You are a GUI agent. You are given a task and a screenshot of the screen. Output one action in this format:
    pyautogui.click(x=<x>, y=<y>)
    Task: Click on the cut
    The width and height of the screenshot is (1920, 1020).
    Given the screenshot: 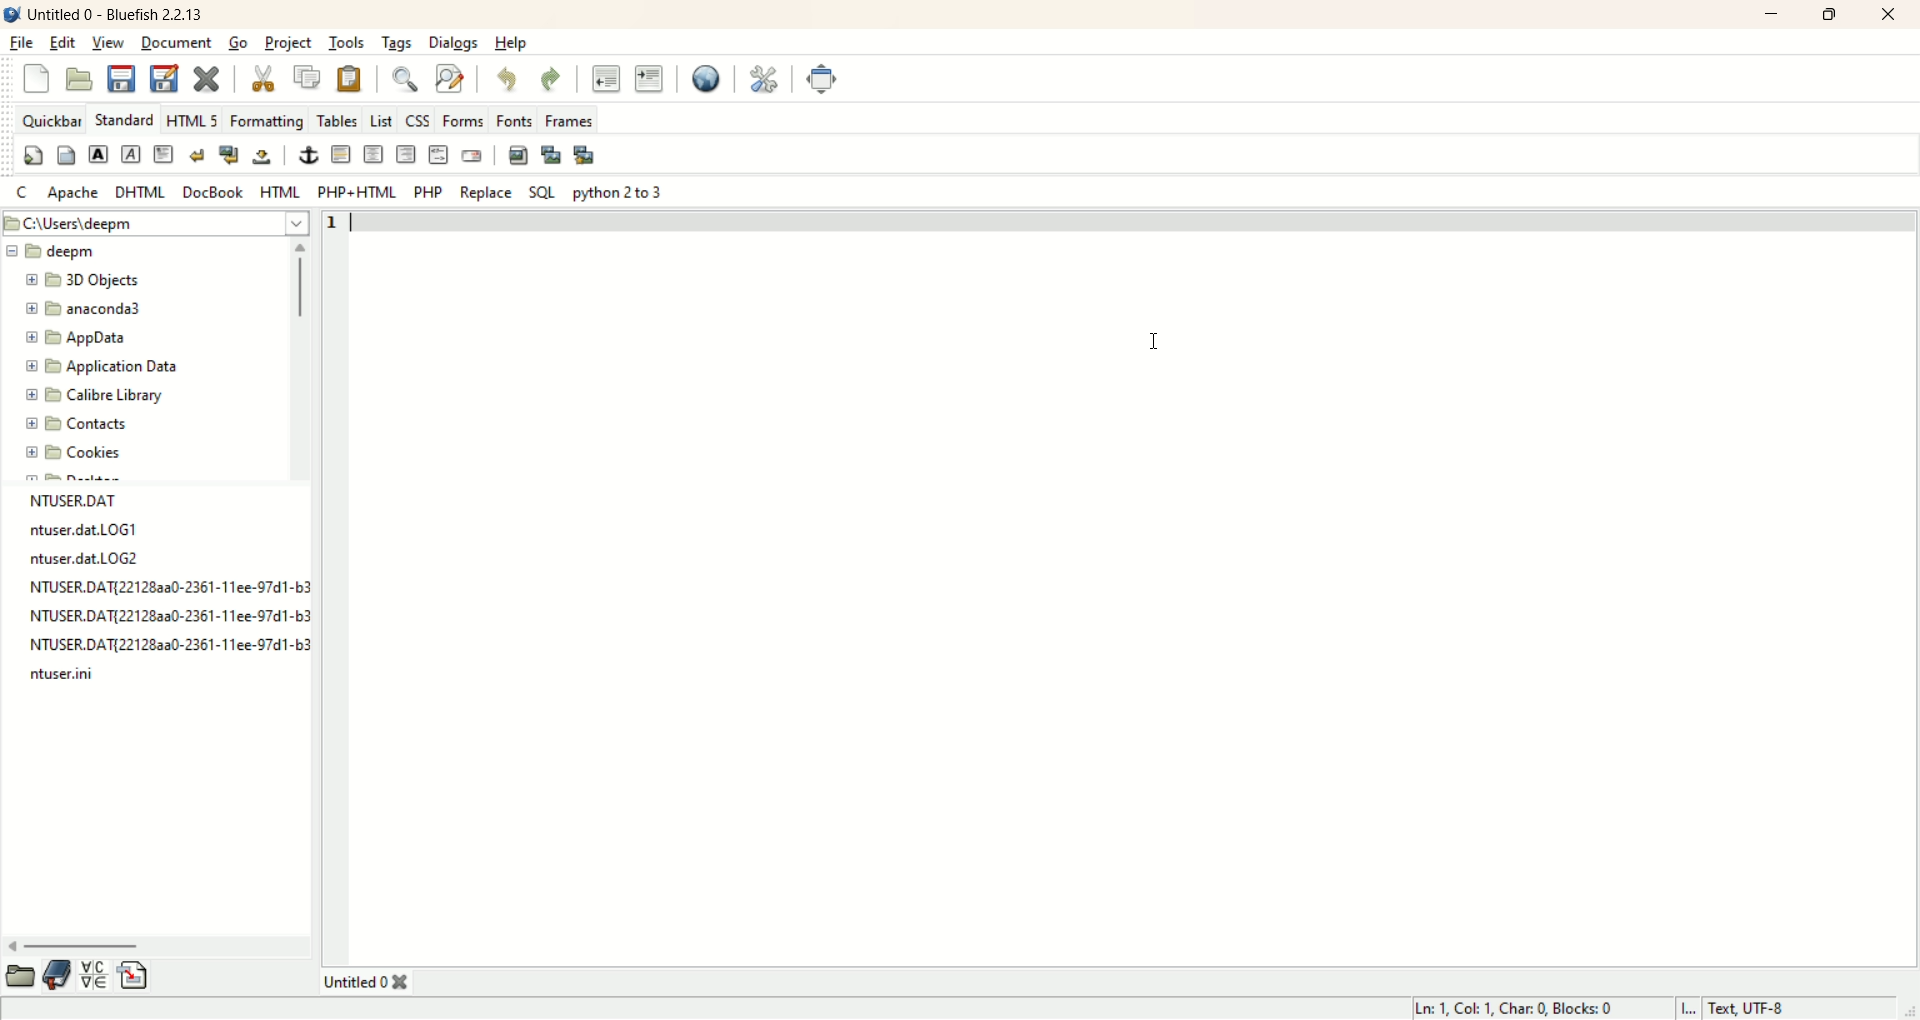 What is the action you would take?
    pyautogui.click(x=261, y=76)
    